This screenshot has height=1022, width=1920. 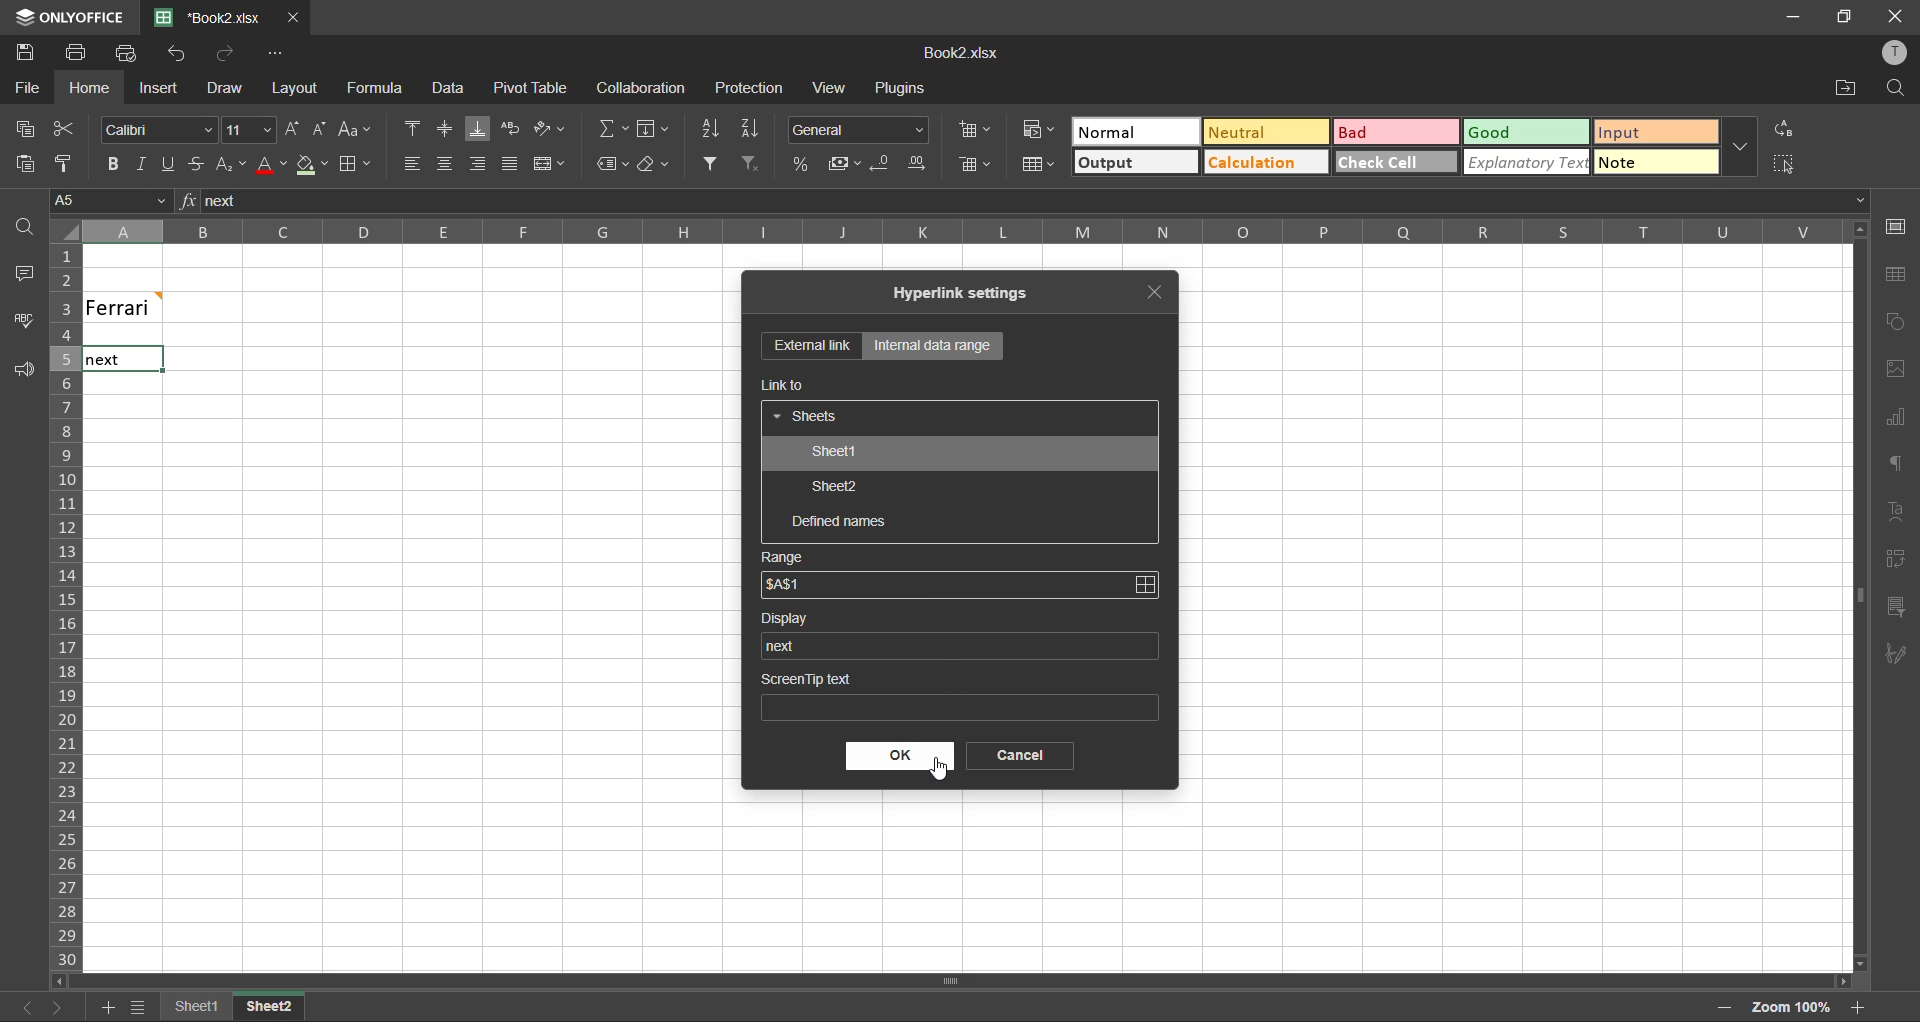 What do you see at coordinates (30, 323) in the screenshot?
I see `spellcheck` at bounding box center [30, 323].